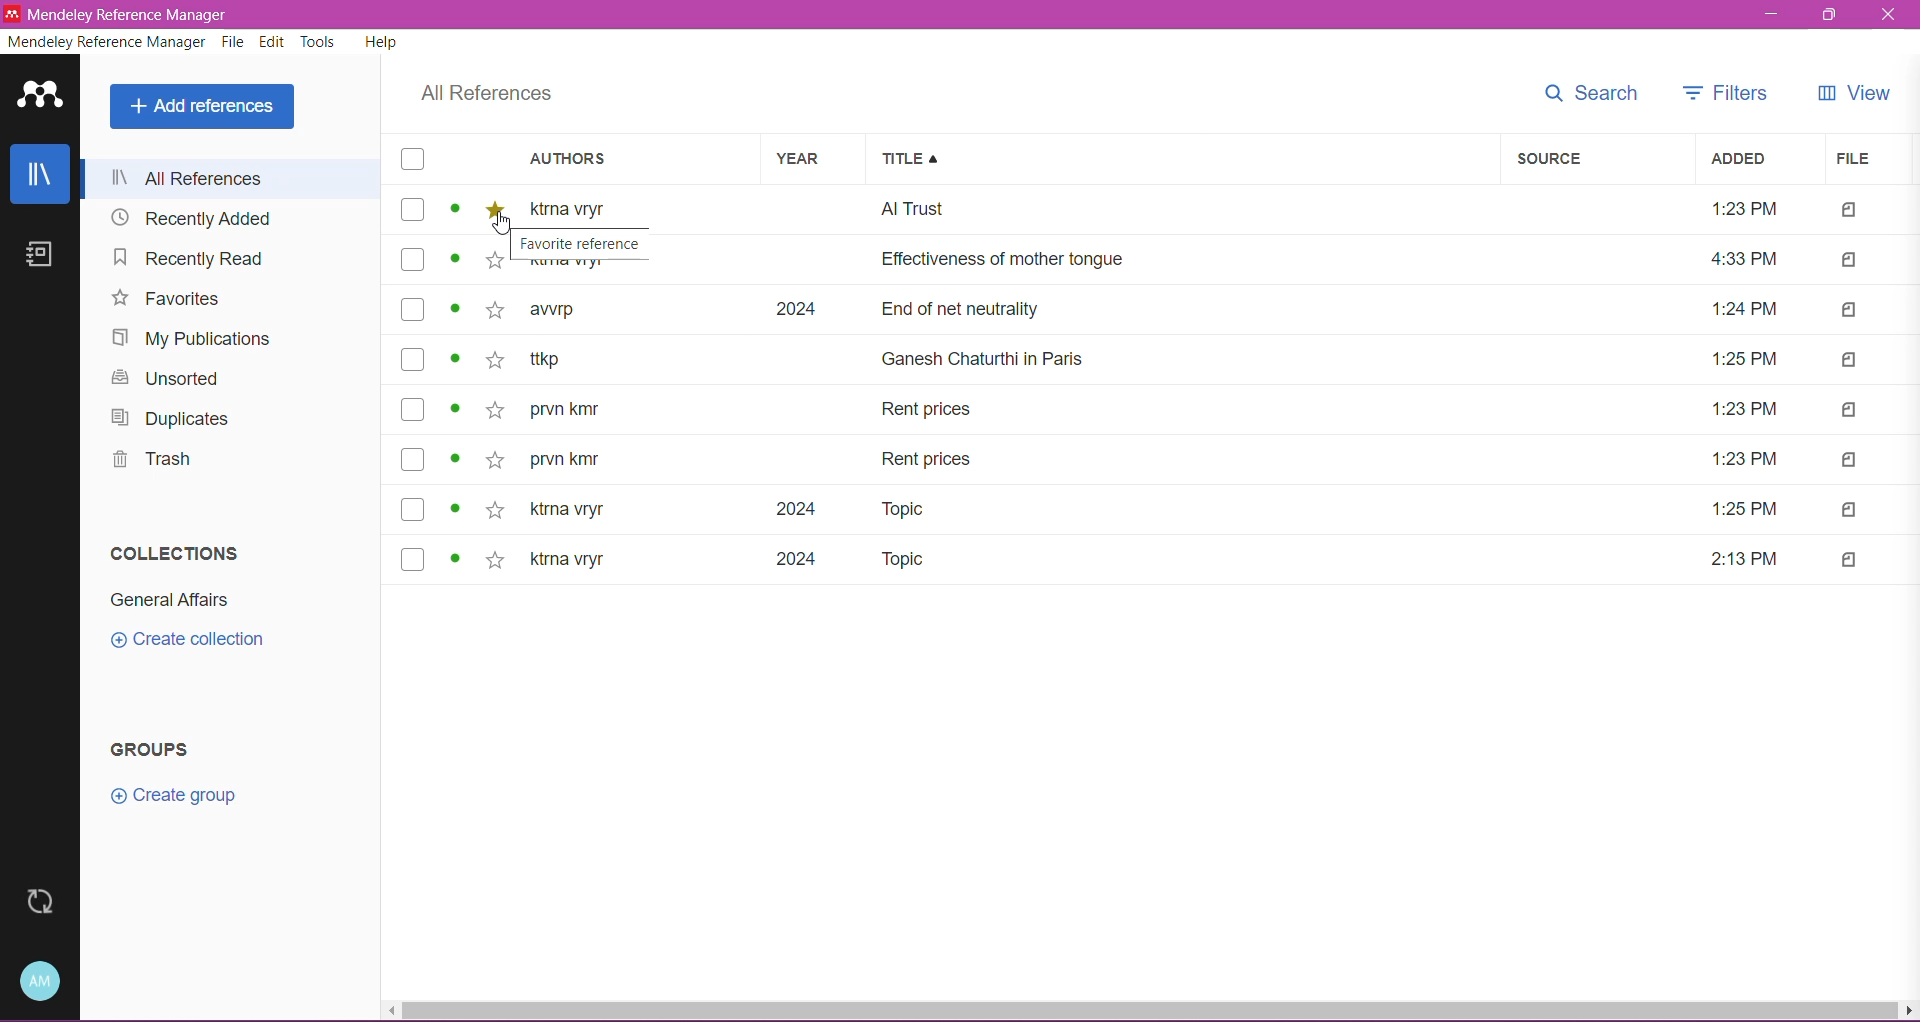 The width and height of the screenshot is (1920, 1022). What do you see at coordinates (413, 359) in the screenshot?
I see `Click to select` at bounding box center [413, 359].